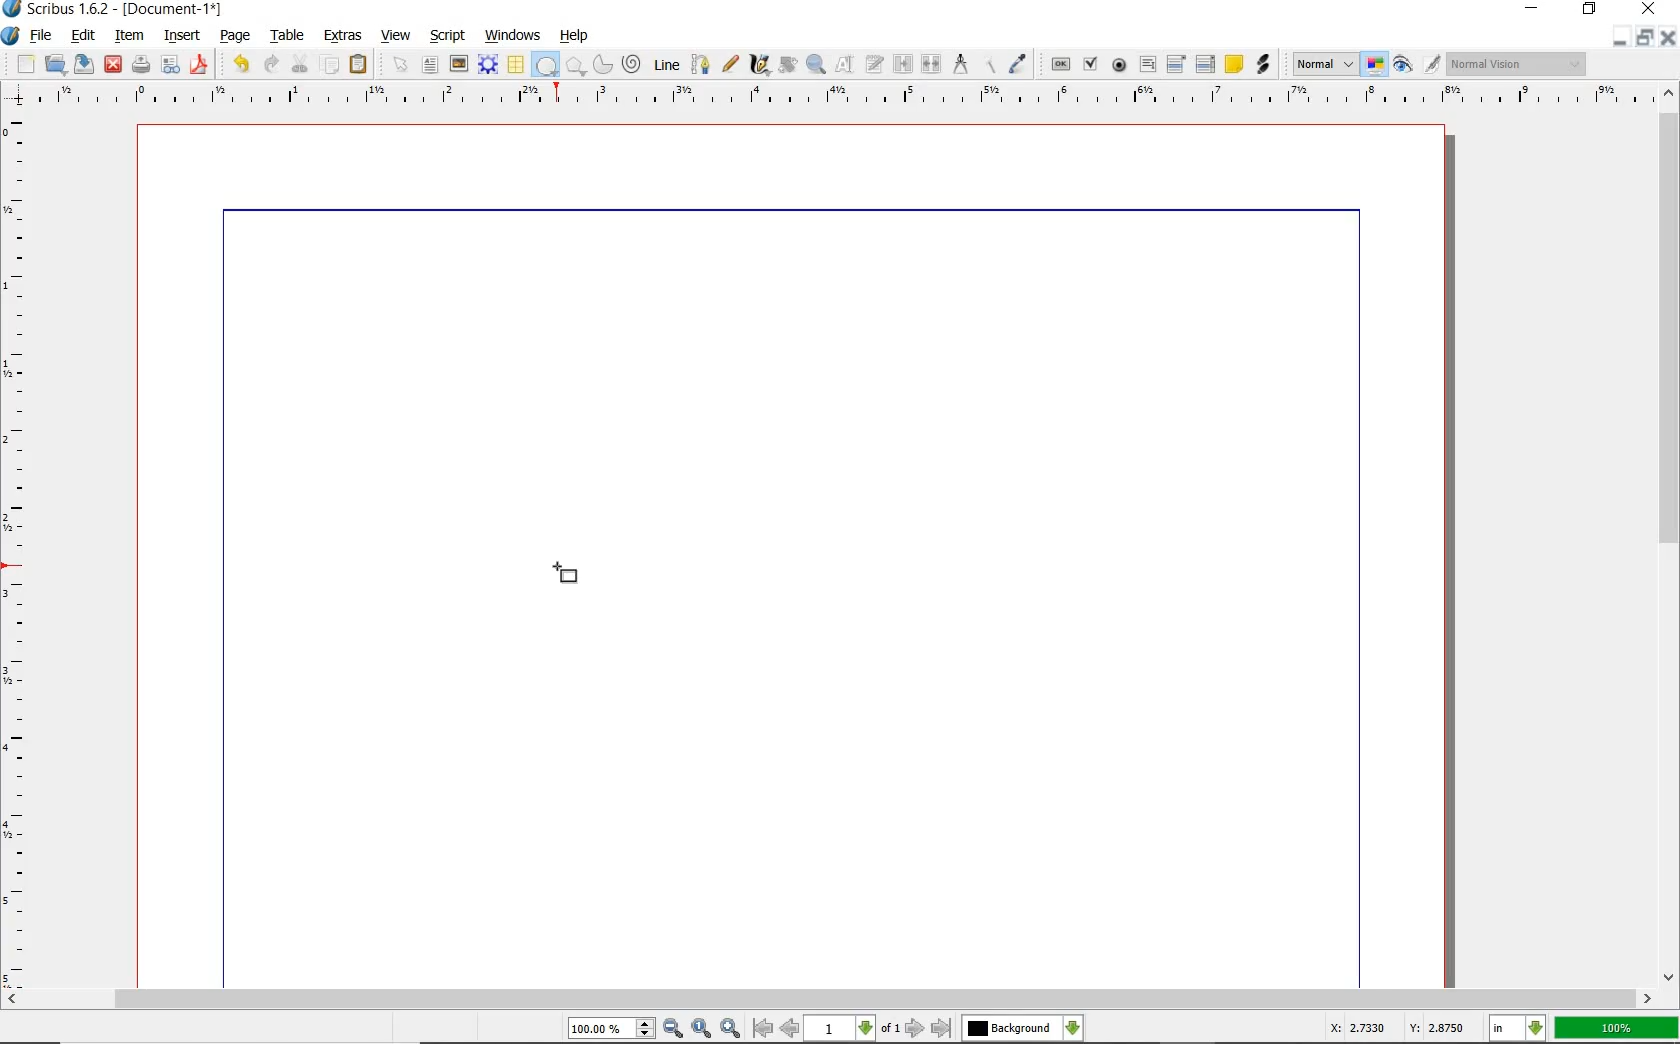  I want to click on SCRIPT, so click(445, 34).